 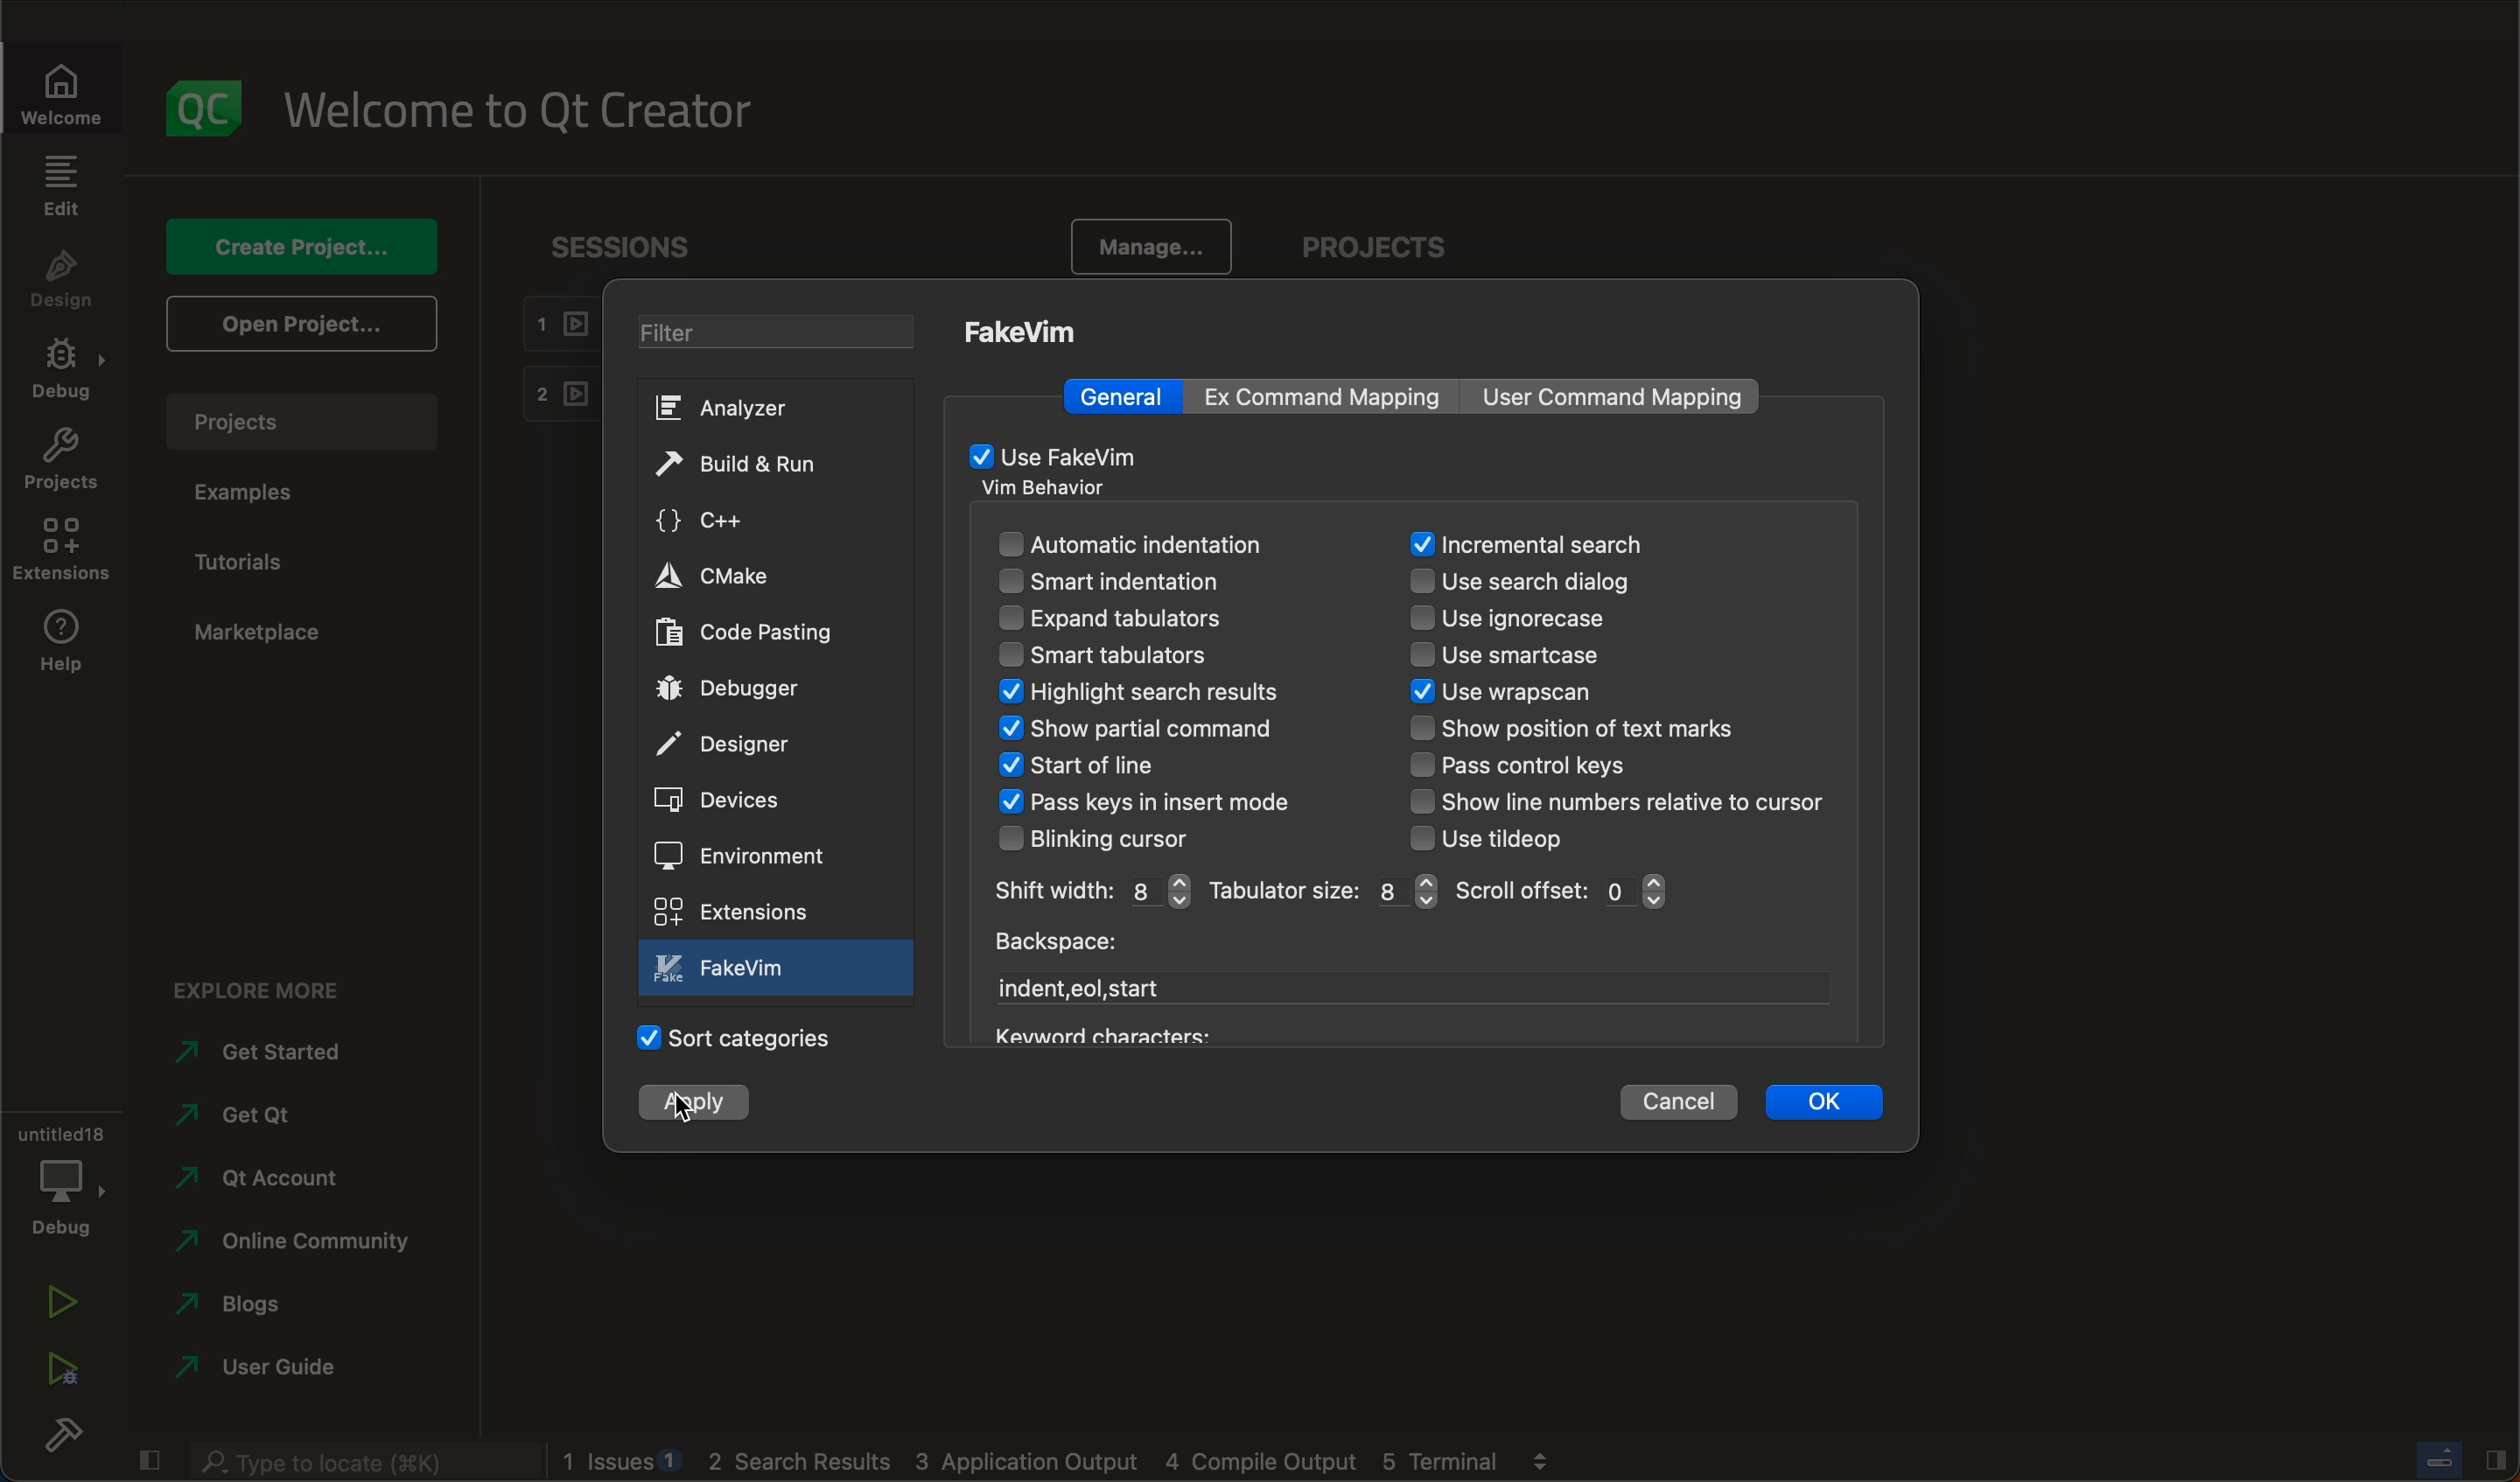 What do you see at coordinates (750, 634) in the screenshot?
I see `code` at bounding box center [750, 634].